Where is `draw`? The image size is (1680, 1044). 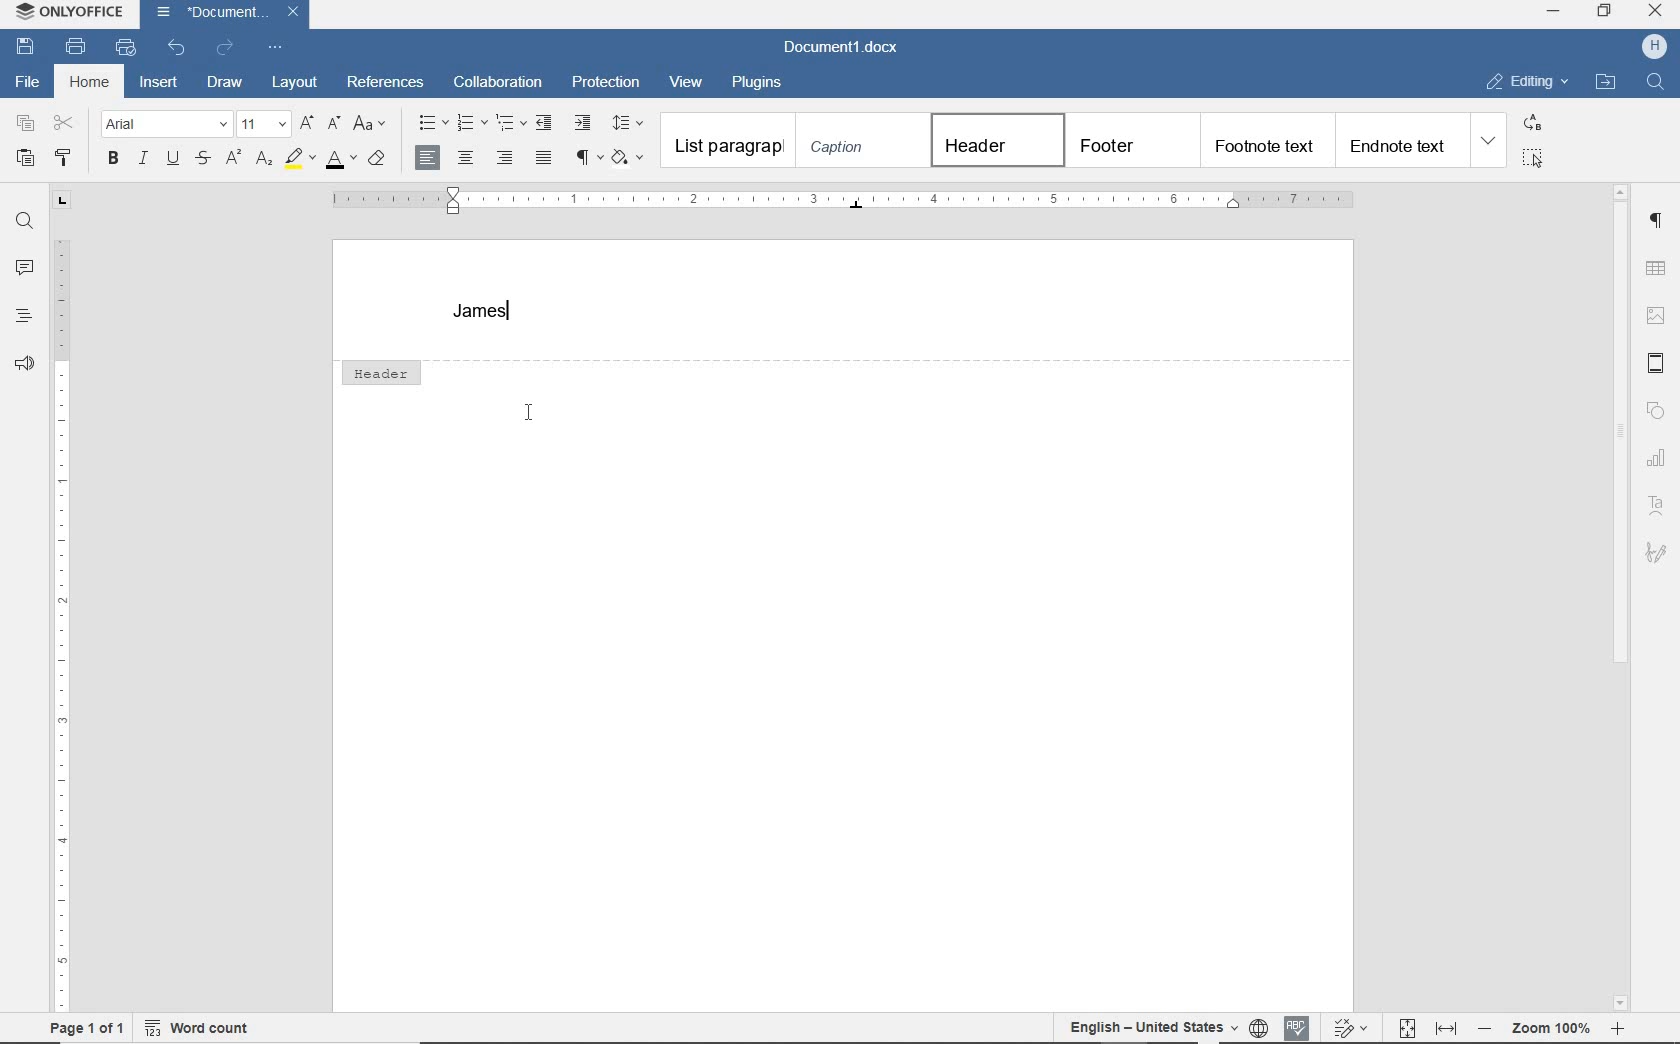 draw is located at coordinates (225, 81).